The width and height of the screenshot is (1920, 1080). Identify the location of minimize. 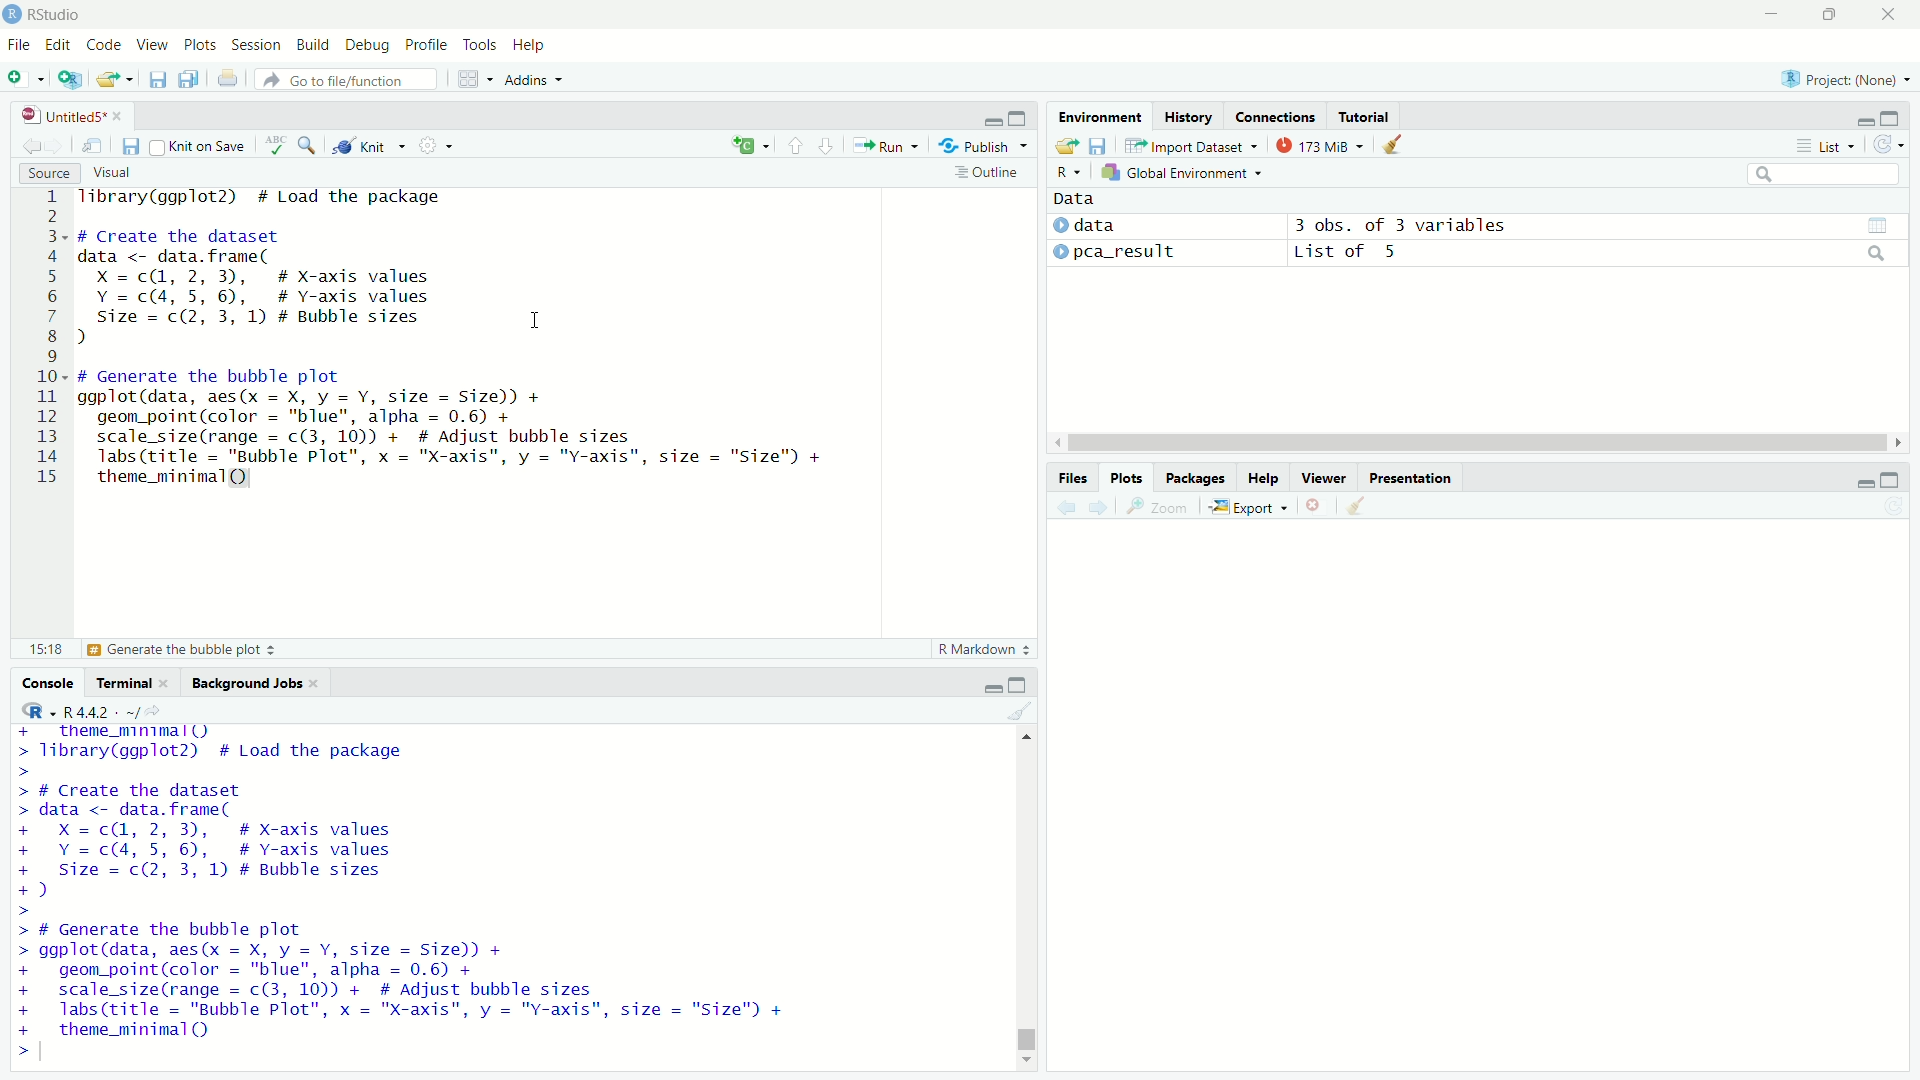
(1867, 116).